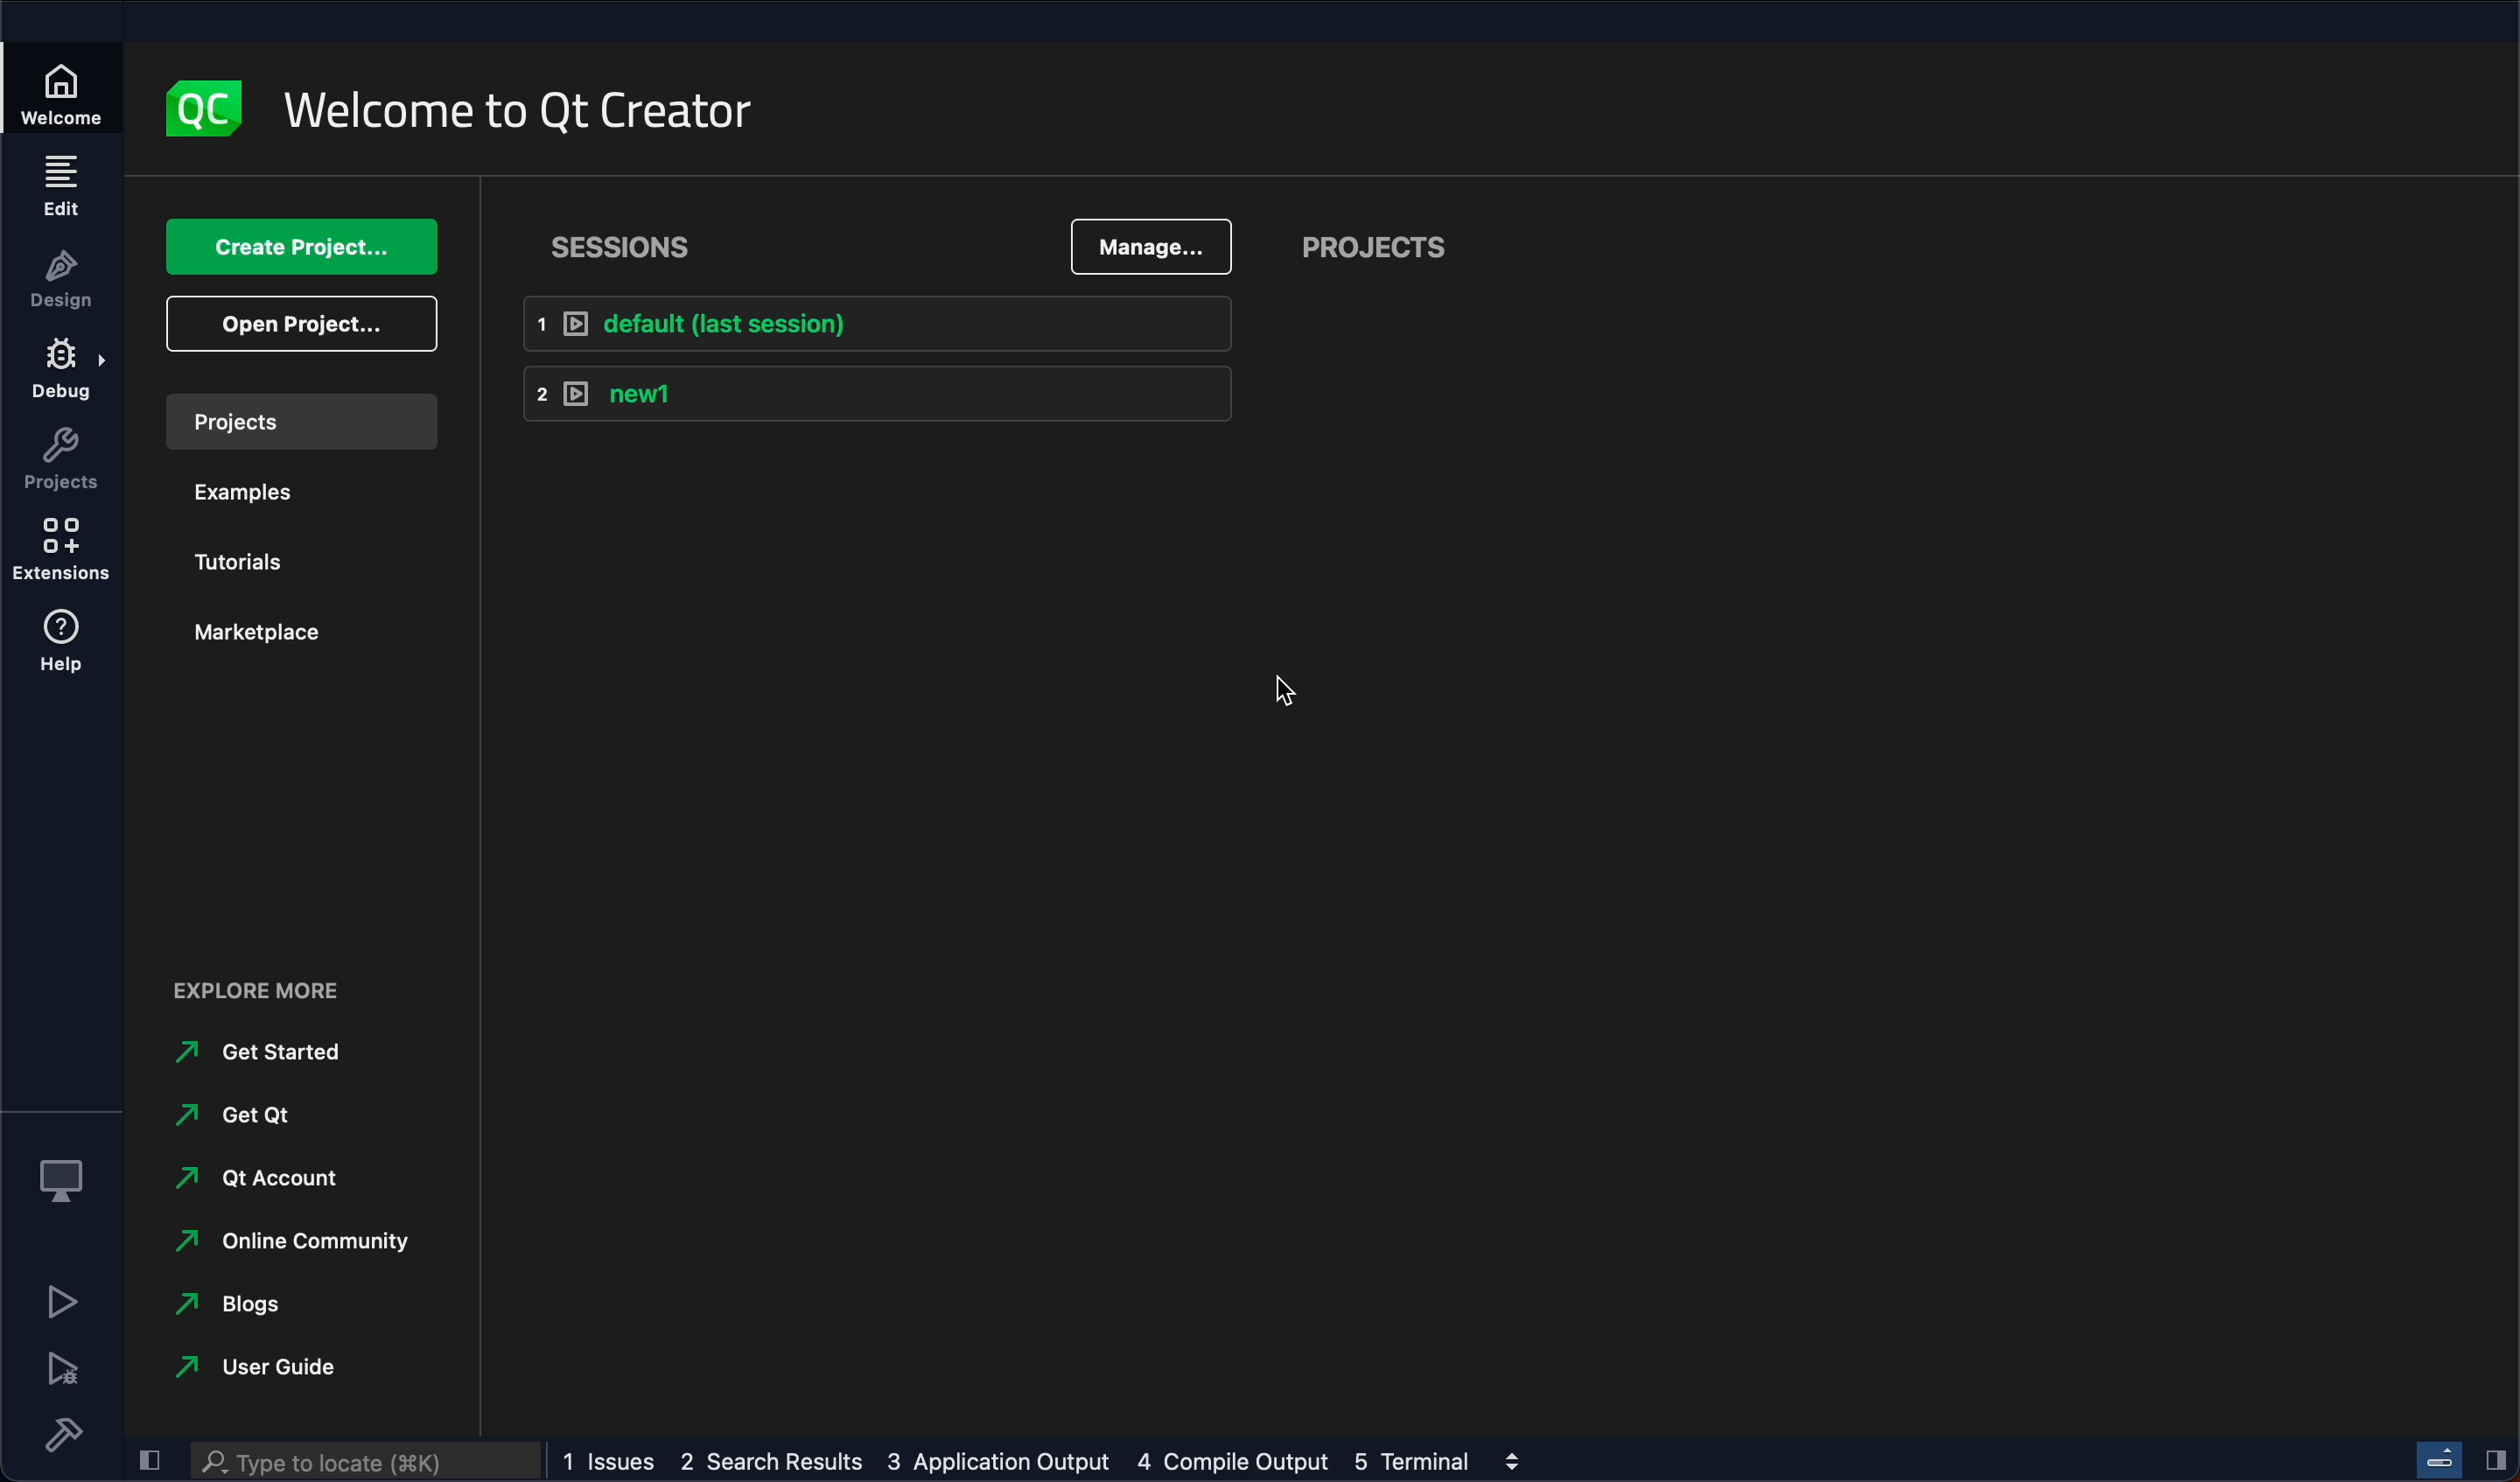  What do you see at coordinates (60, 376) in the screenshot?
I see `debug` at bounding box center [60, 376].